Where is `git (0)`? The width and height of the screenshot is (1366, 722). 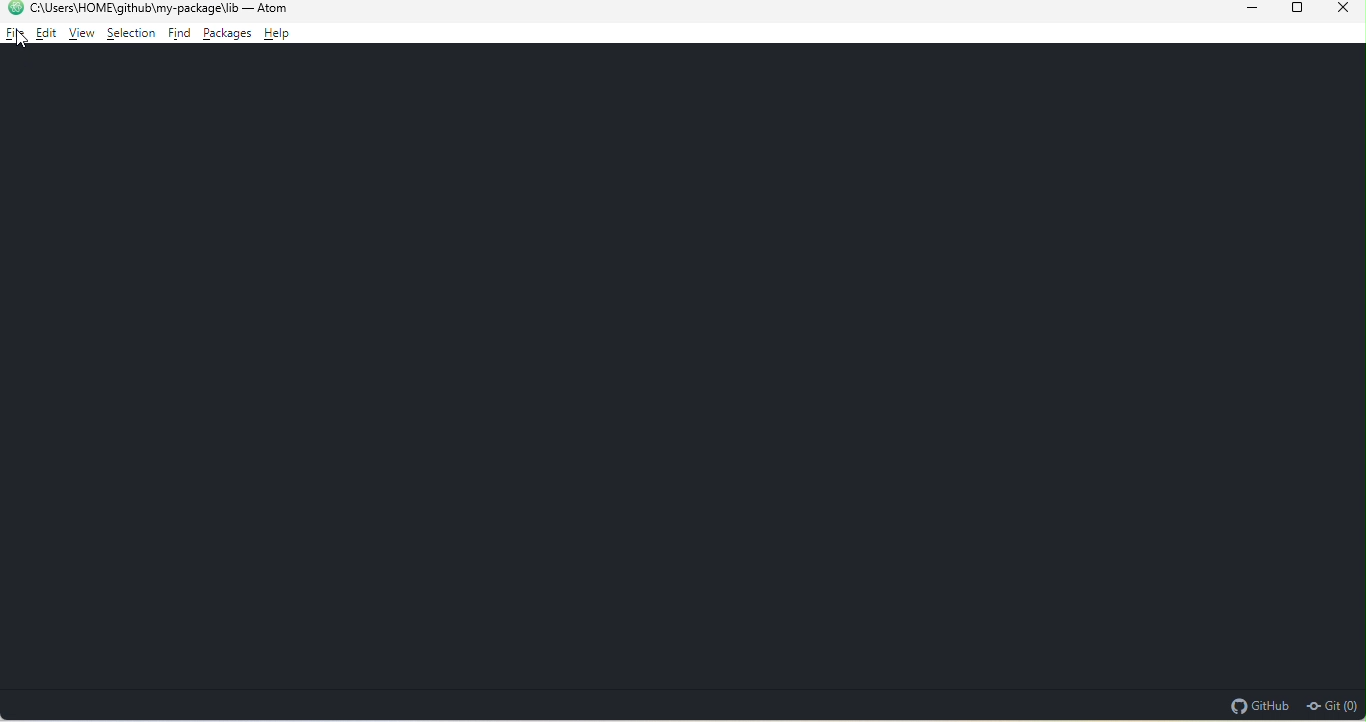
git (0) is located at coordinates (1332, 705).